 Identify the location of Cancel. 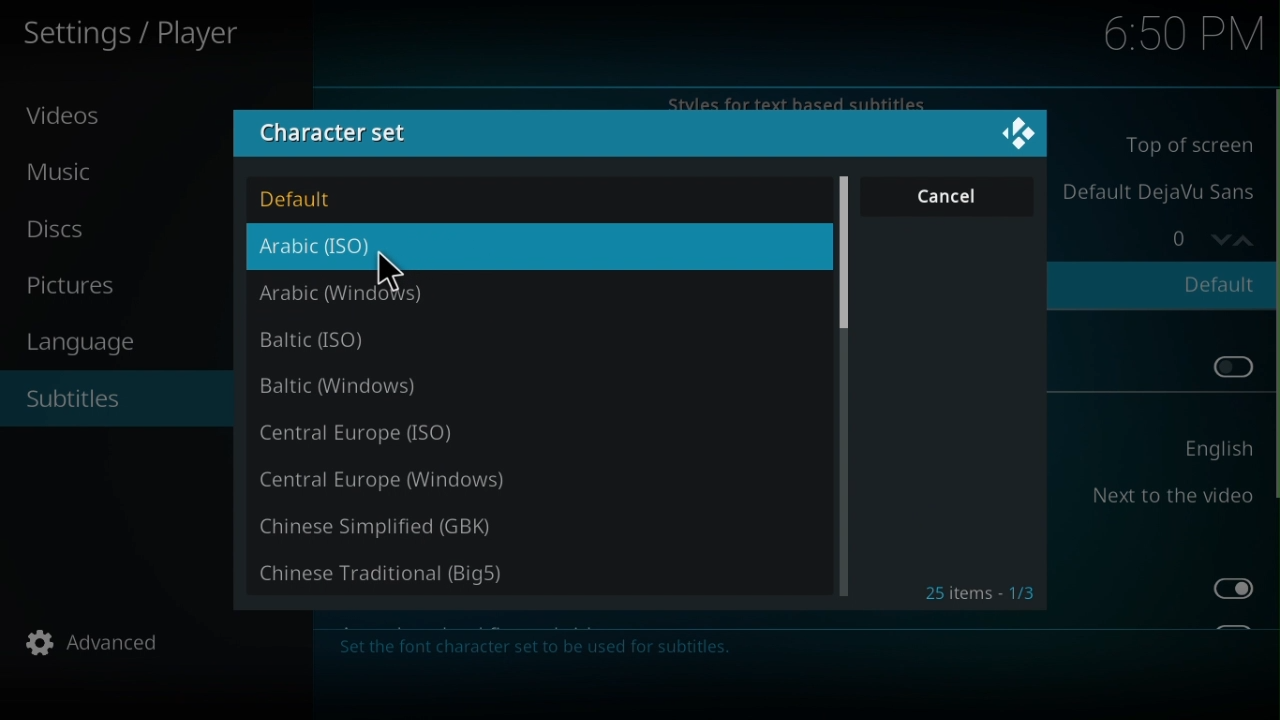
(950, 195).